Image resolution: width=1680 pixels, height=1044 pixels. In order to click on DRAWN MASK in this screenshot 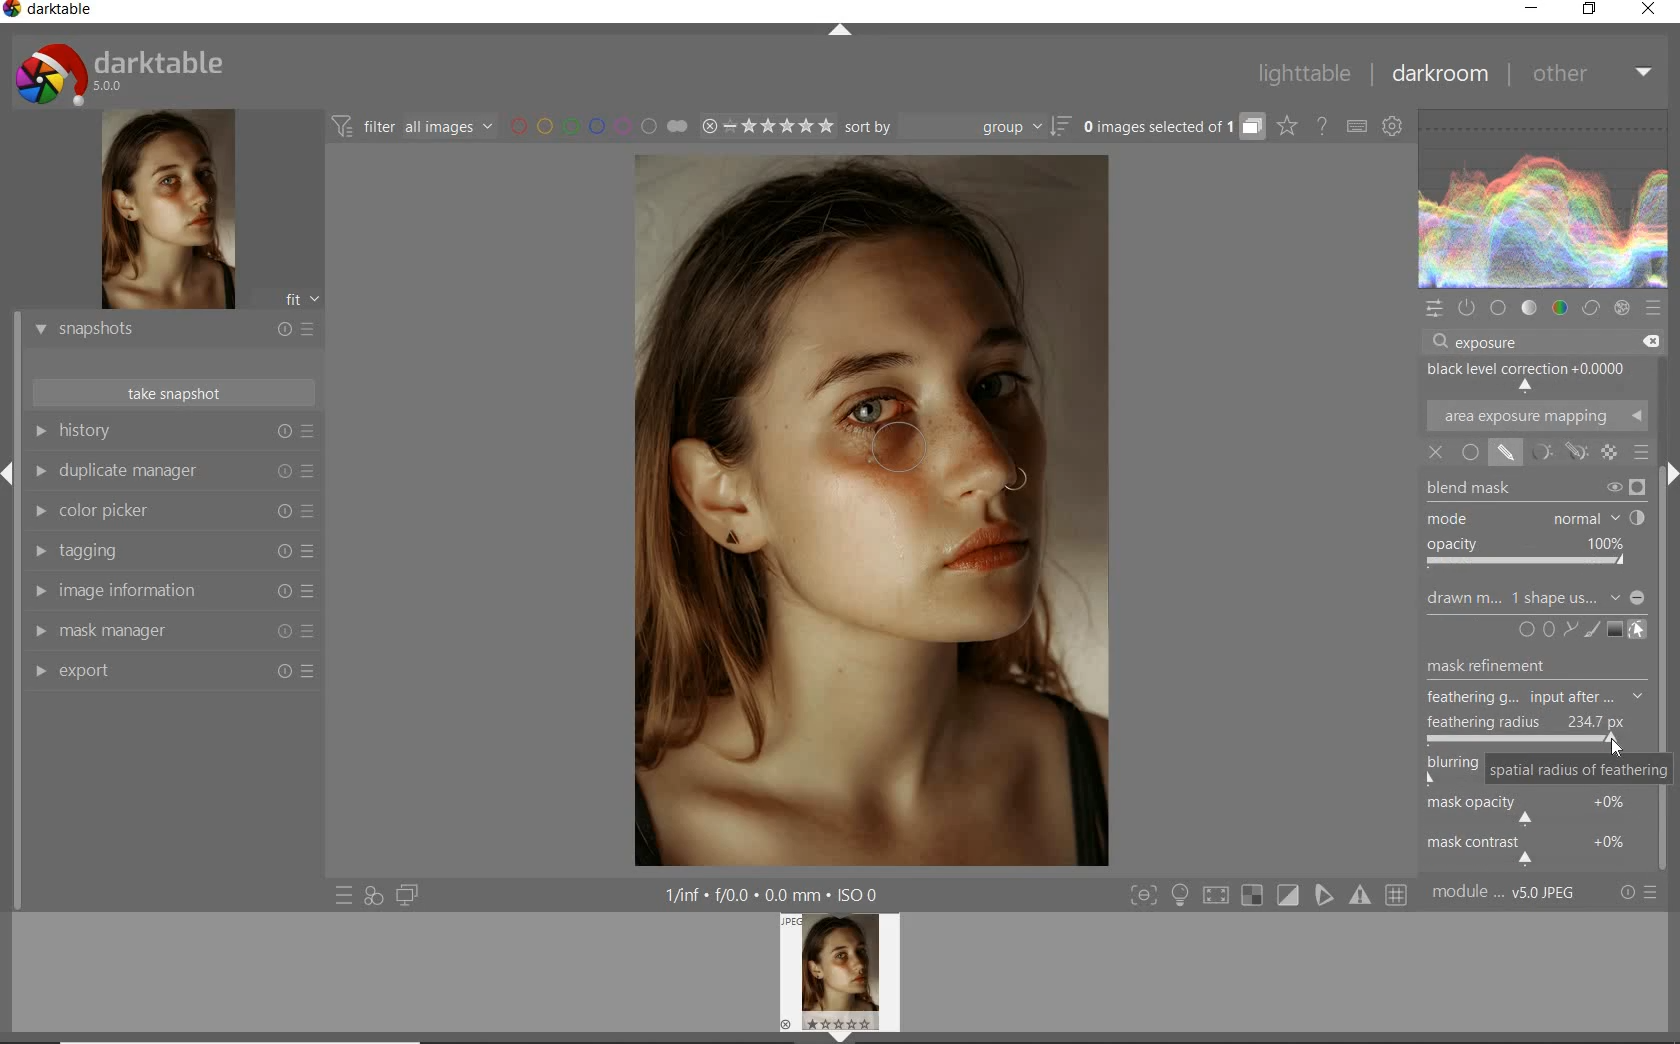, I will do `click(1536, 597)`.